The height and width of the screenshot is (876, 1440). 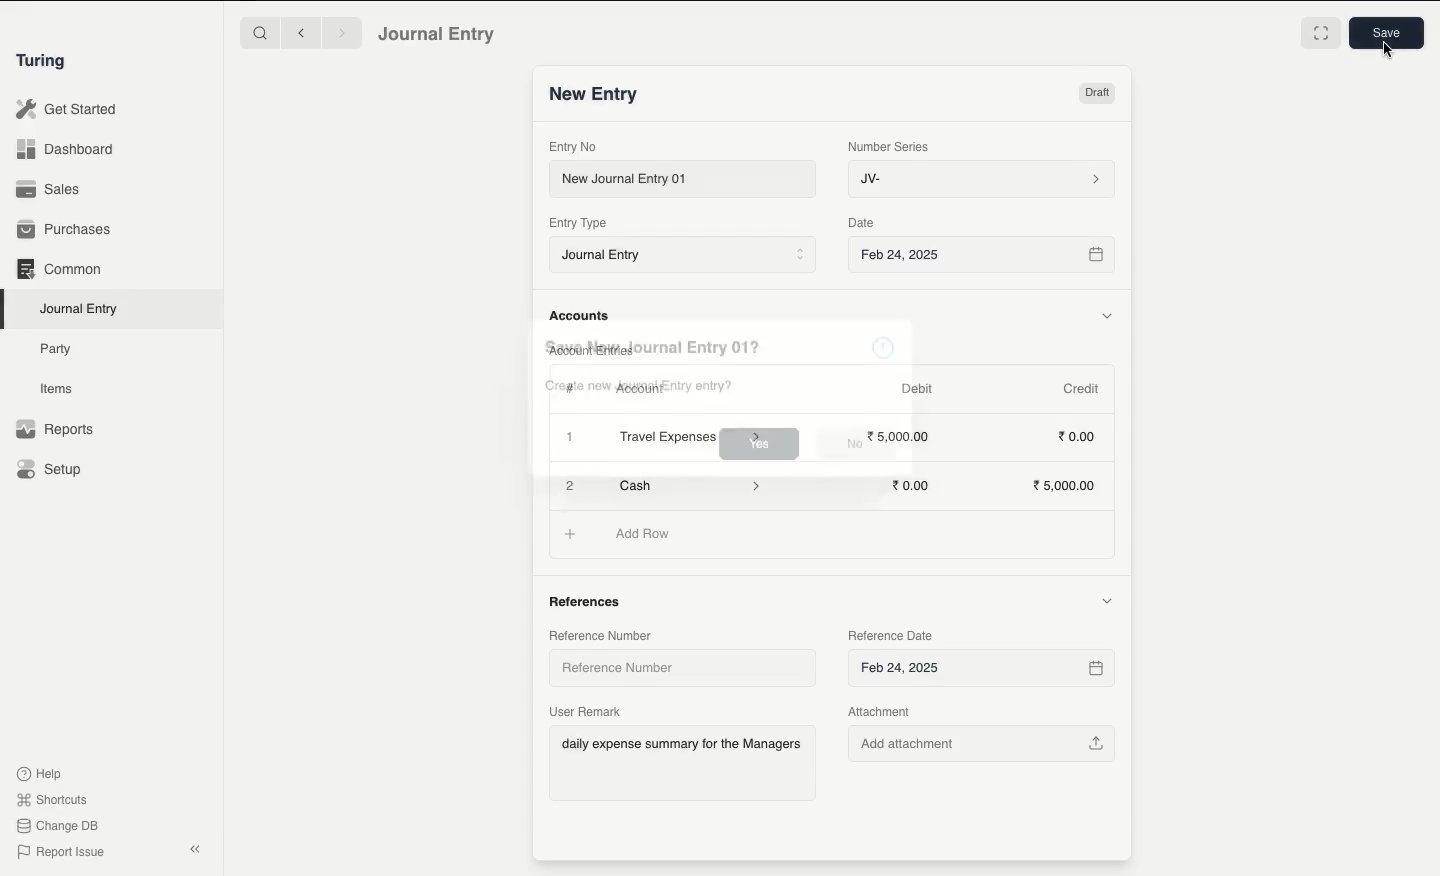 What do you see at coordinates (301, 32) in the screenshot?
I see `Backward` at bounding box center [301, 32].